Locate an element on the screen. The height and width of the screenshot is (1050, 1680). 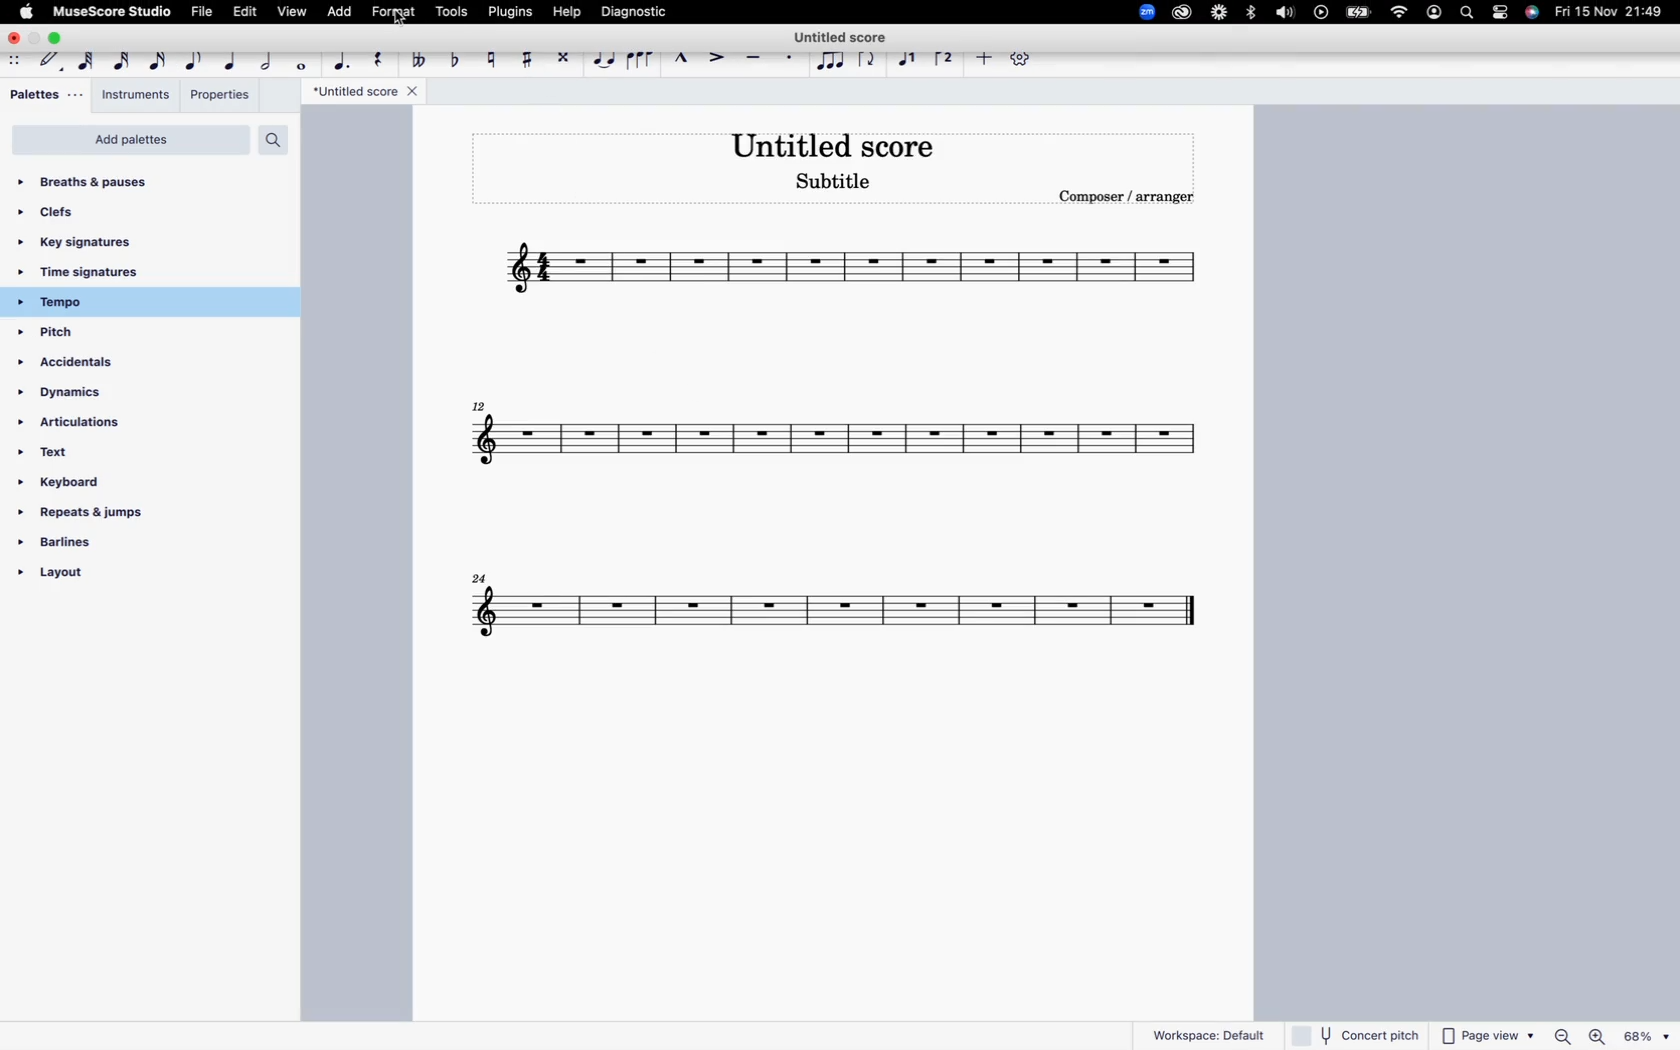
breaths & pauses is located at coordinates (100, 178).